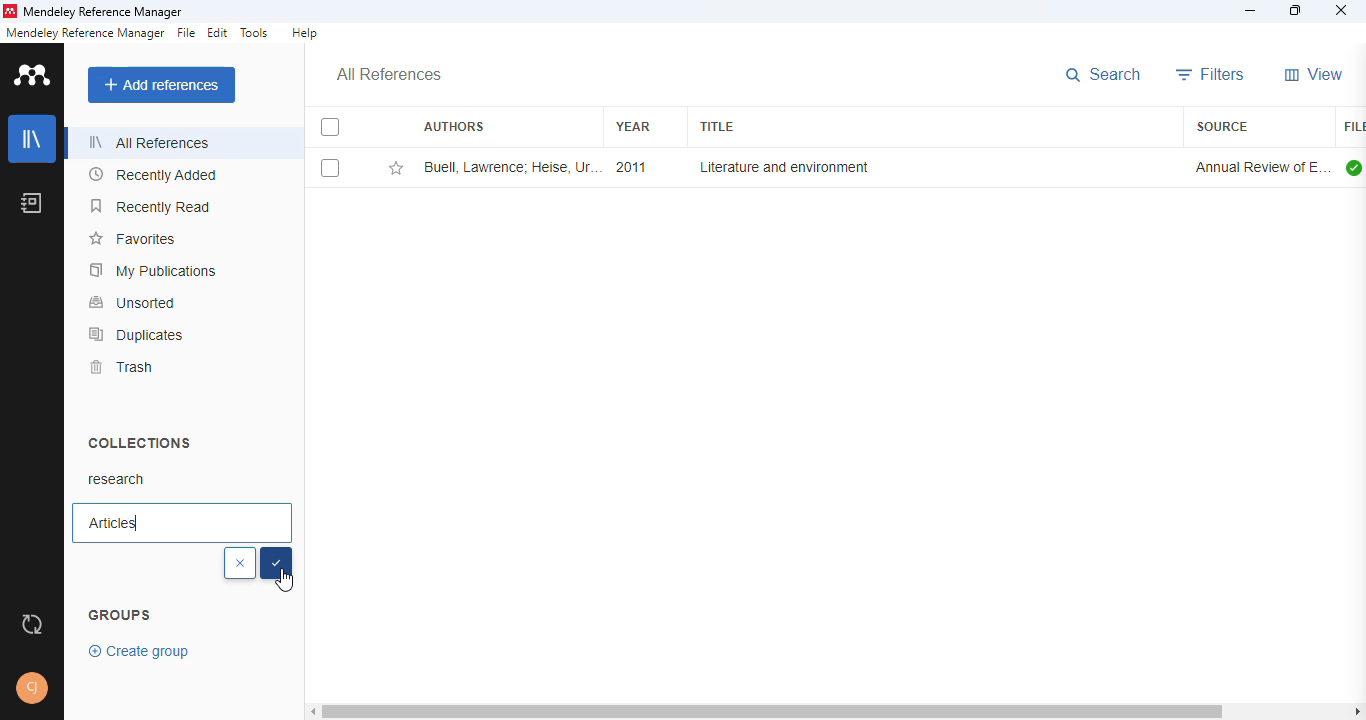 Image resolution: width=1366 pixels, height=720 pixels. Describe the element at coordinates (715, 127) in the screenshot. I see `title` at that location.